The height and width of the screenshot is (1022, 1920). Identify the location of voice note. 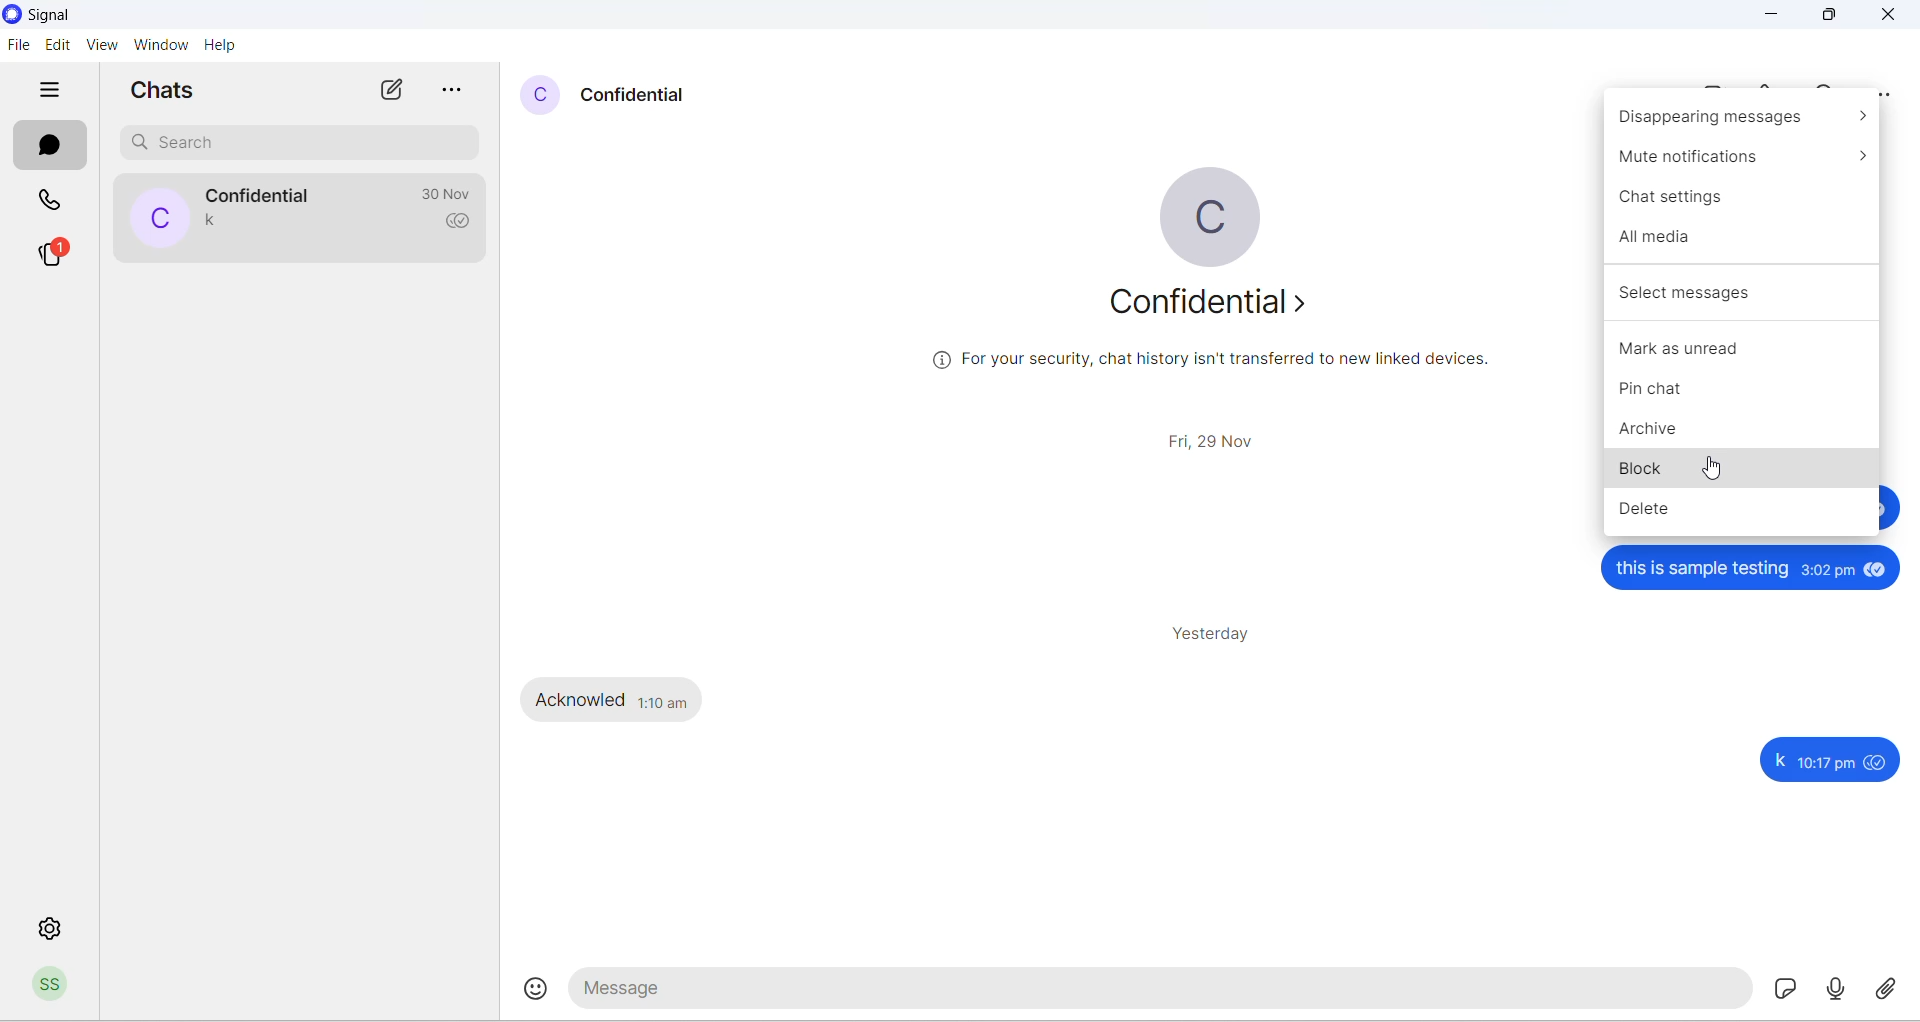
(1832, 987).